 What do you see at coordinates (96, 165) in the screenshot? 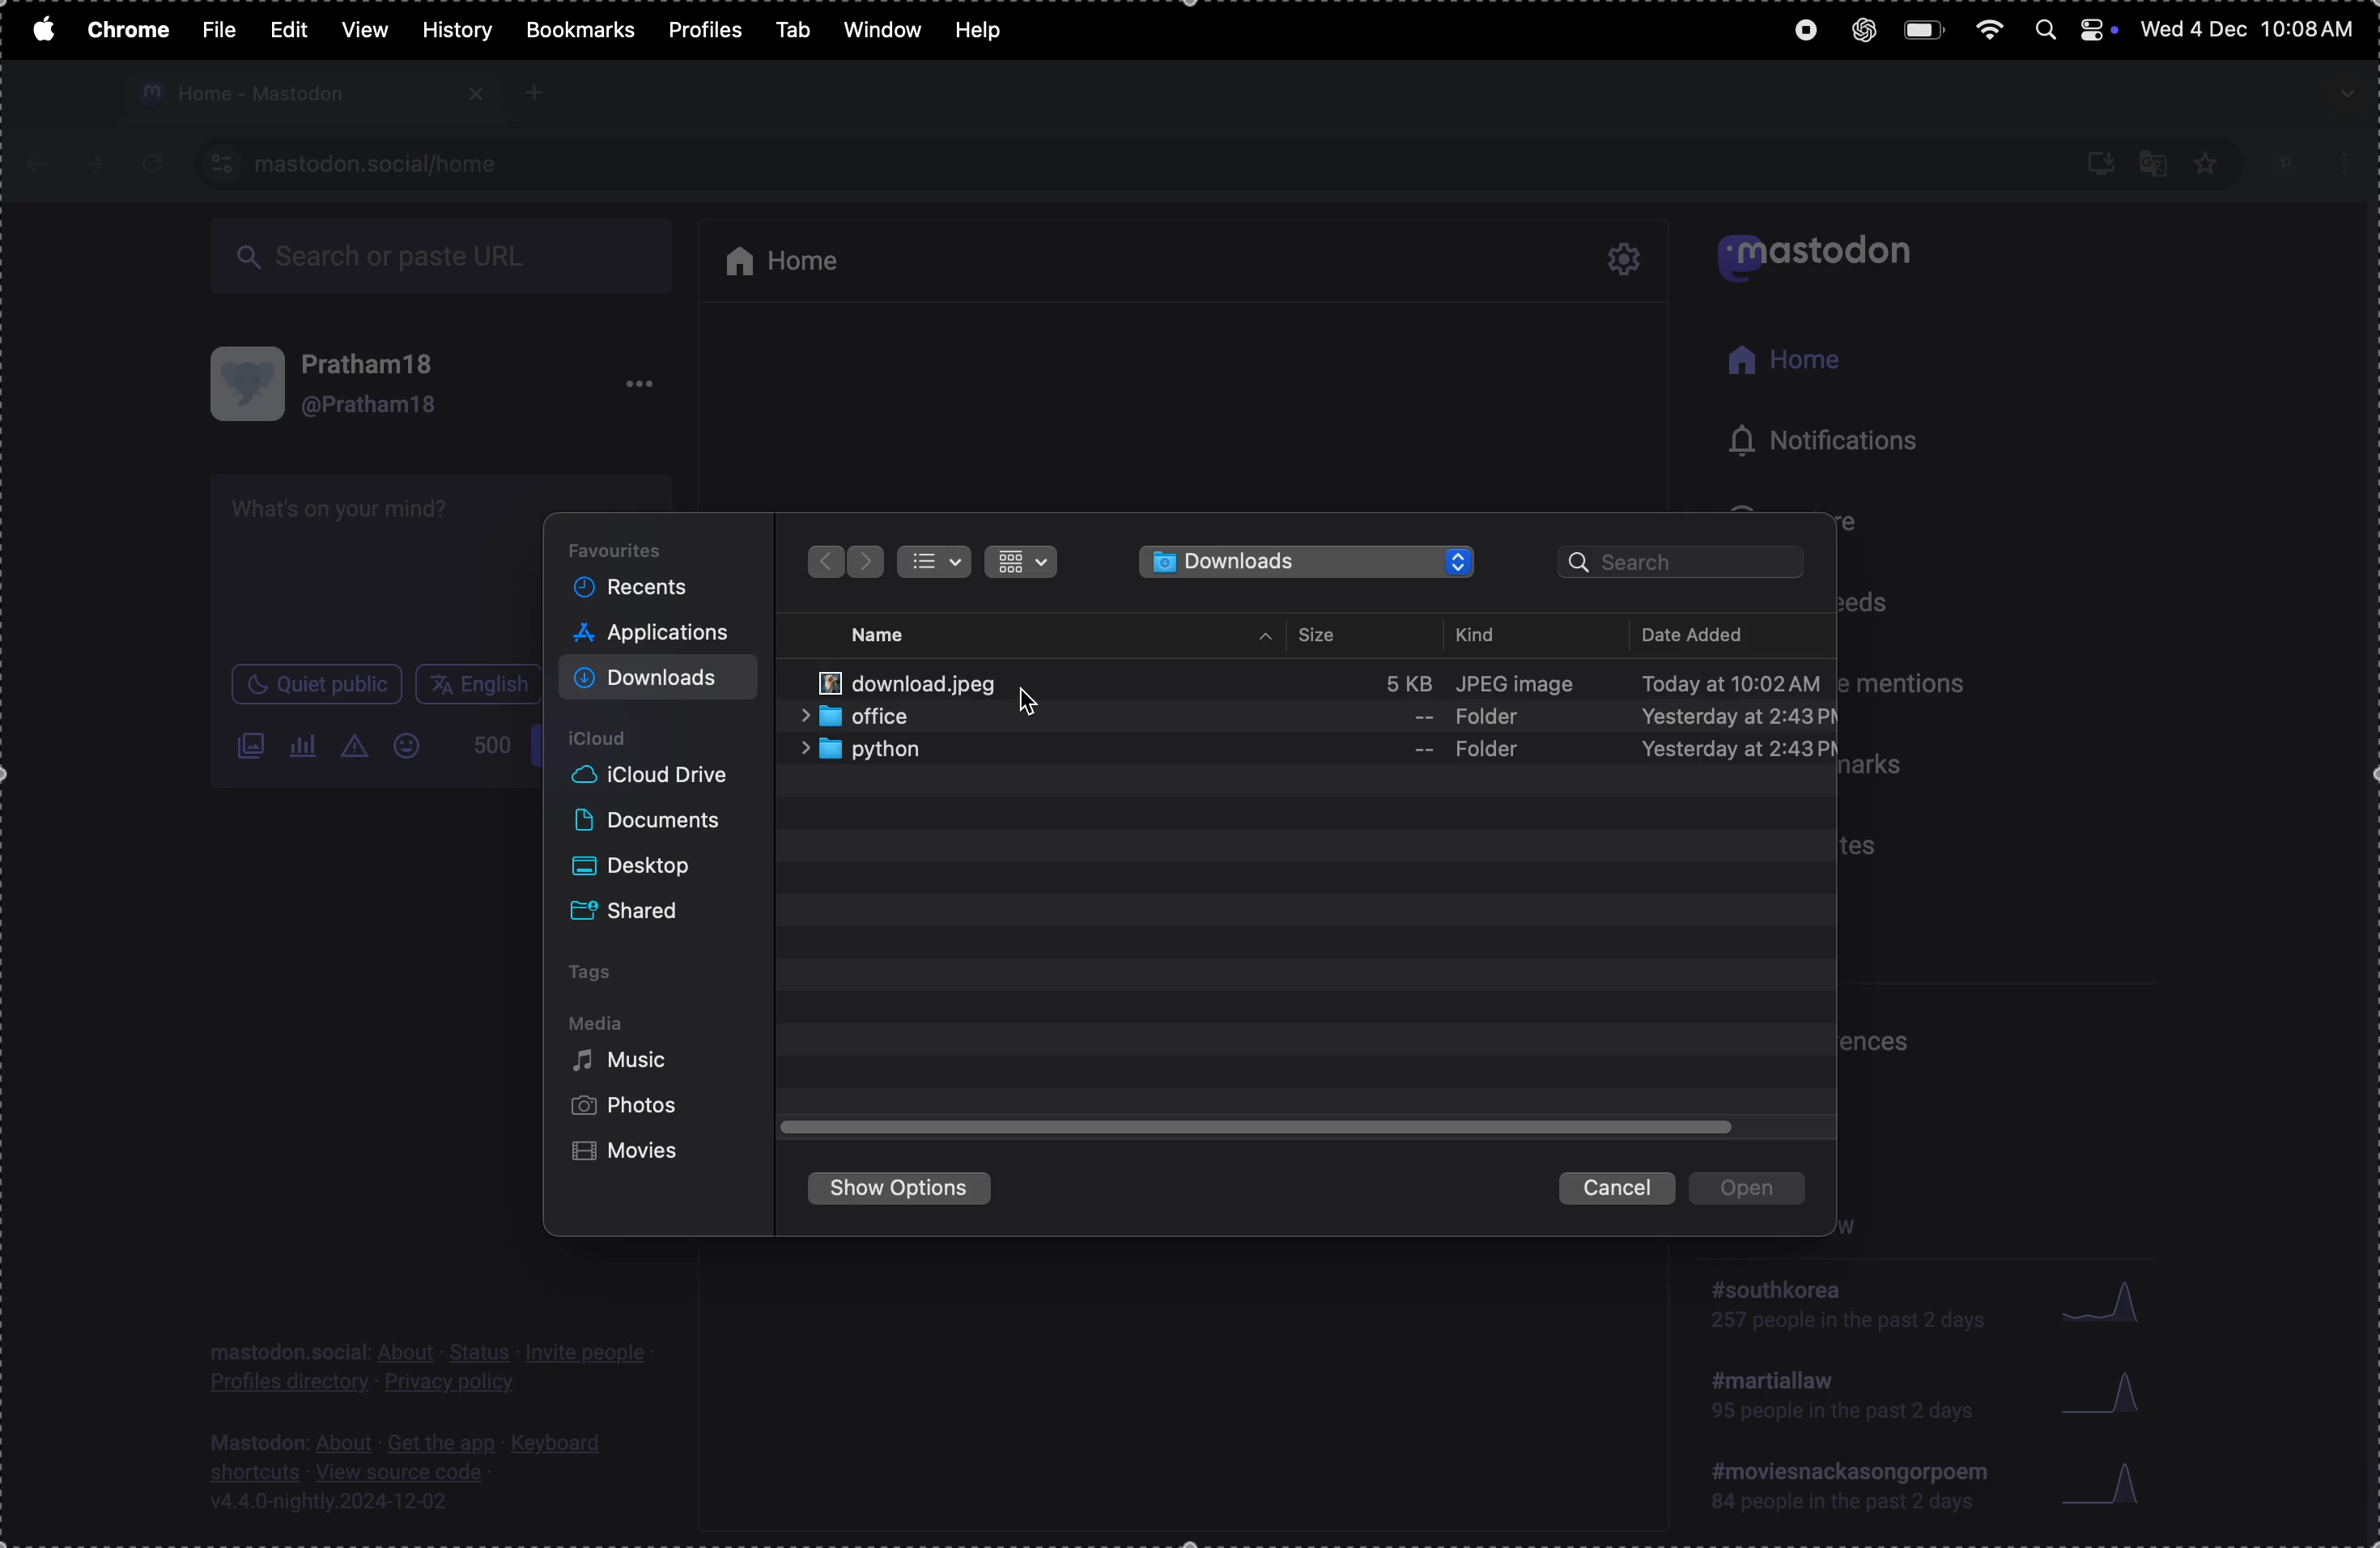
I see `nexttab` at bounding box center [96, 165].